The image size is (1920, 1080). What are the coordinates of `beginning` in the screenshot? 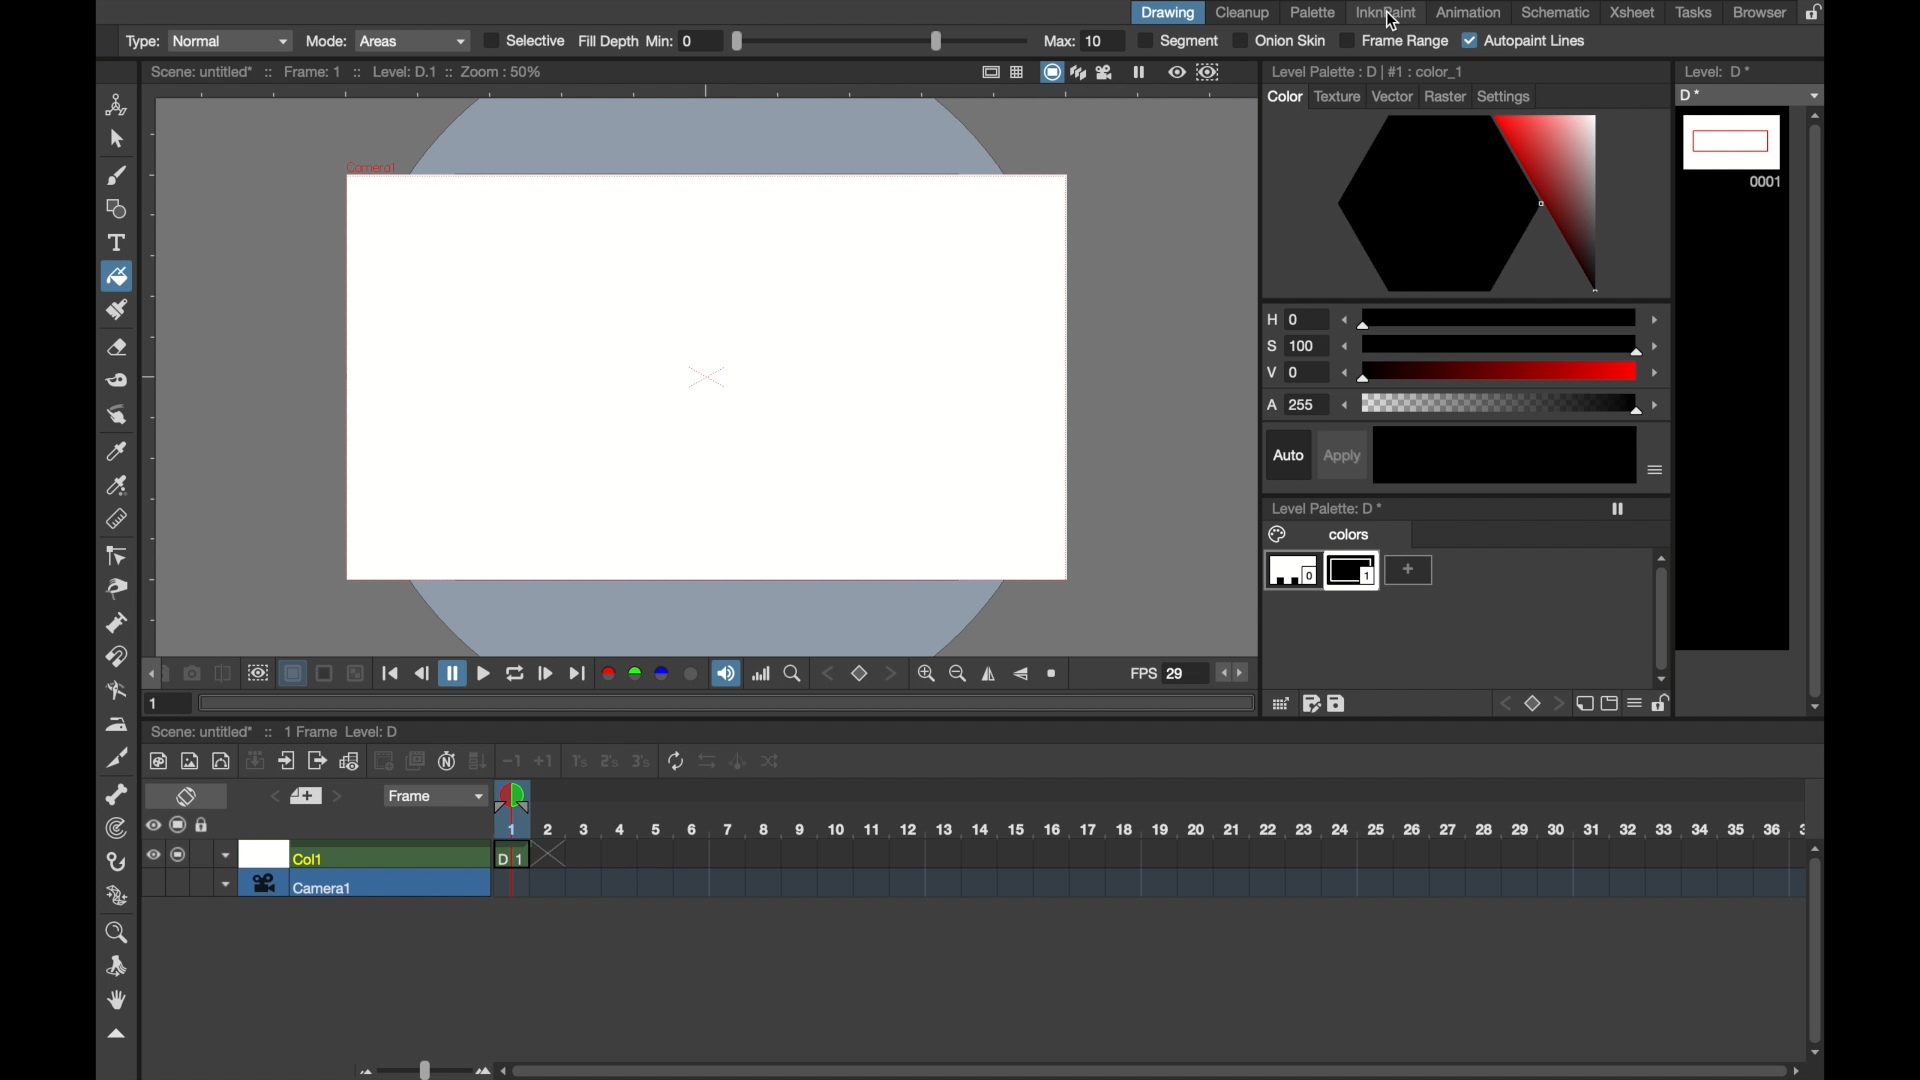 It's located at (391, 674).